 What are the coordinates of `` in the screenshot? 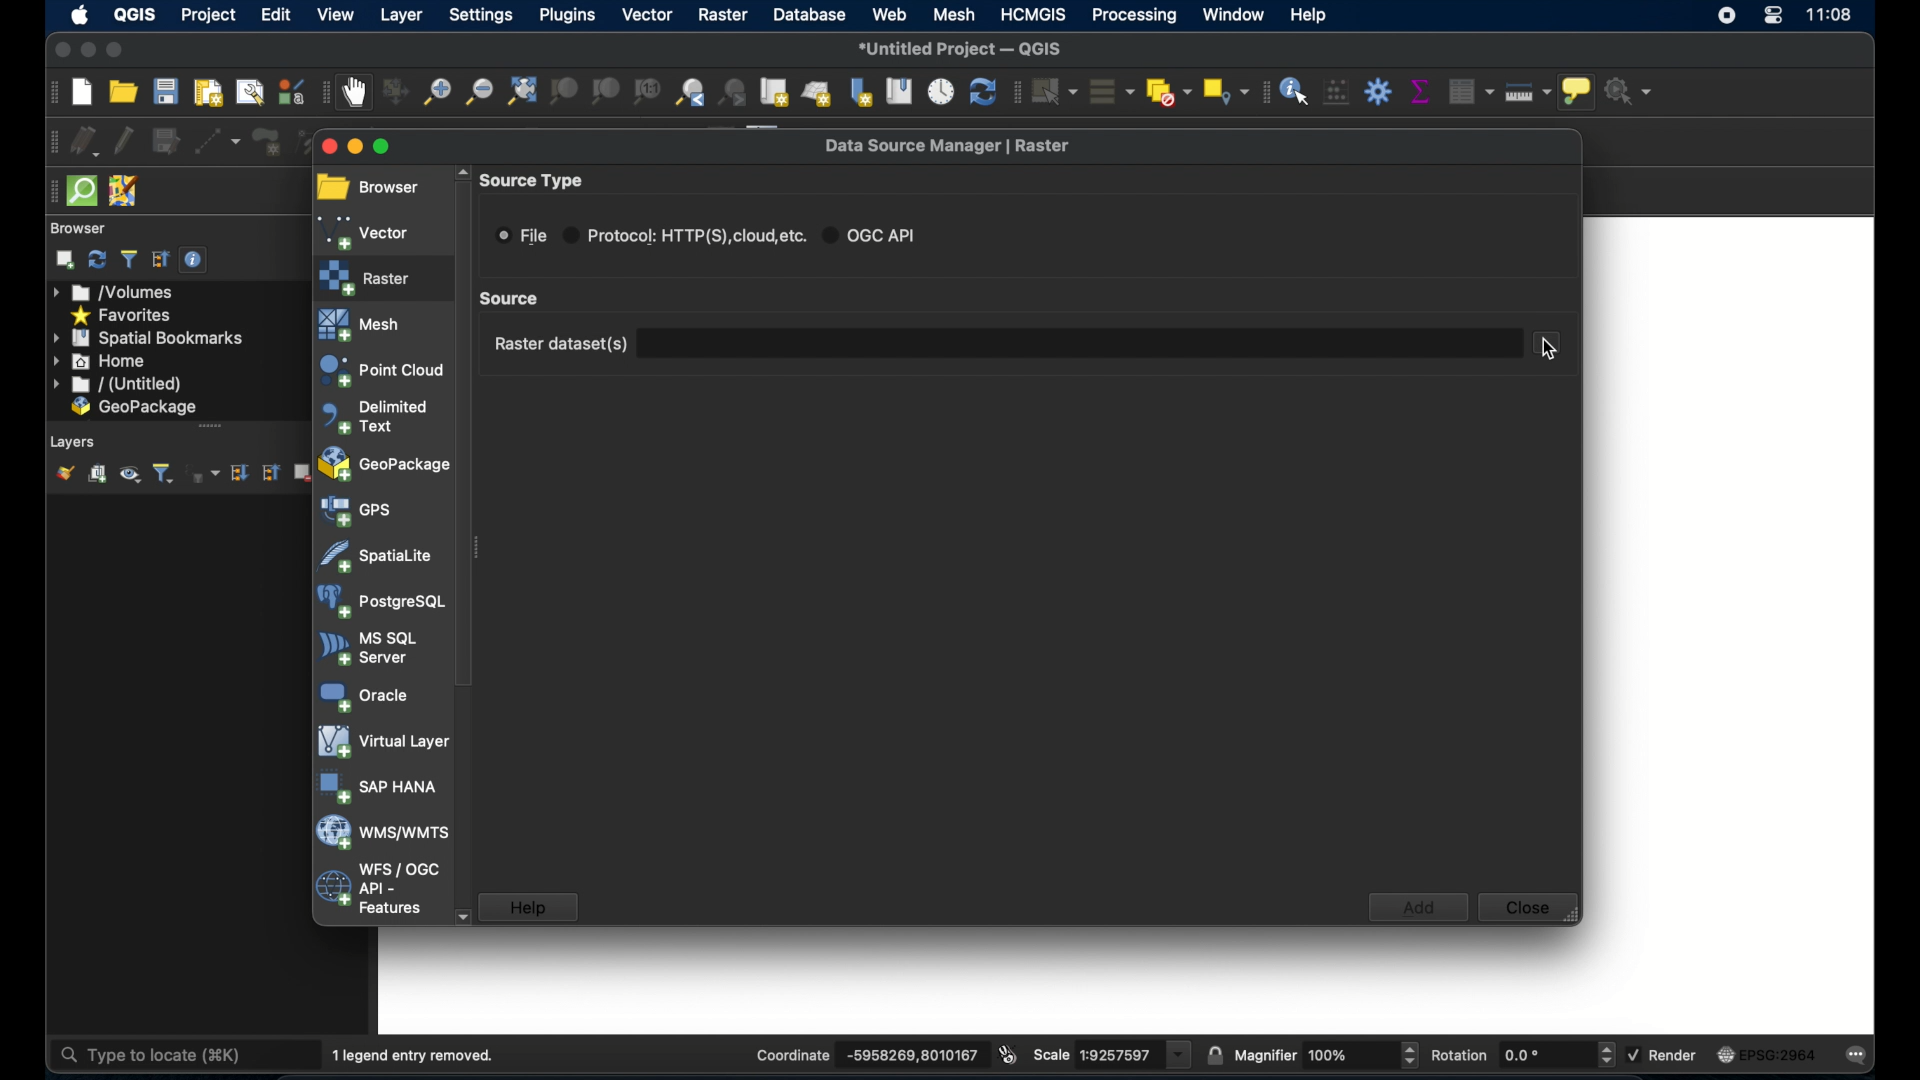 It's located at (463, 439).